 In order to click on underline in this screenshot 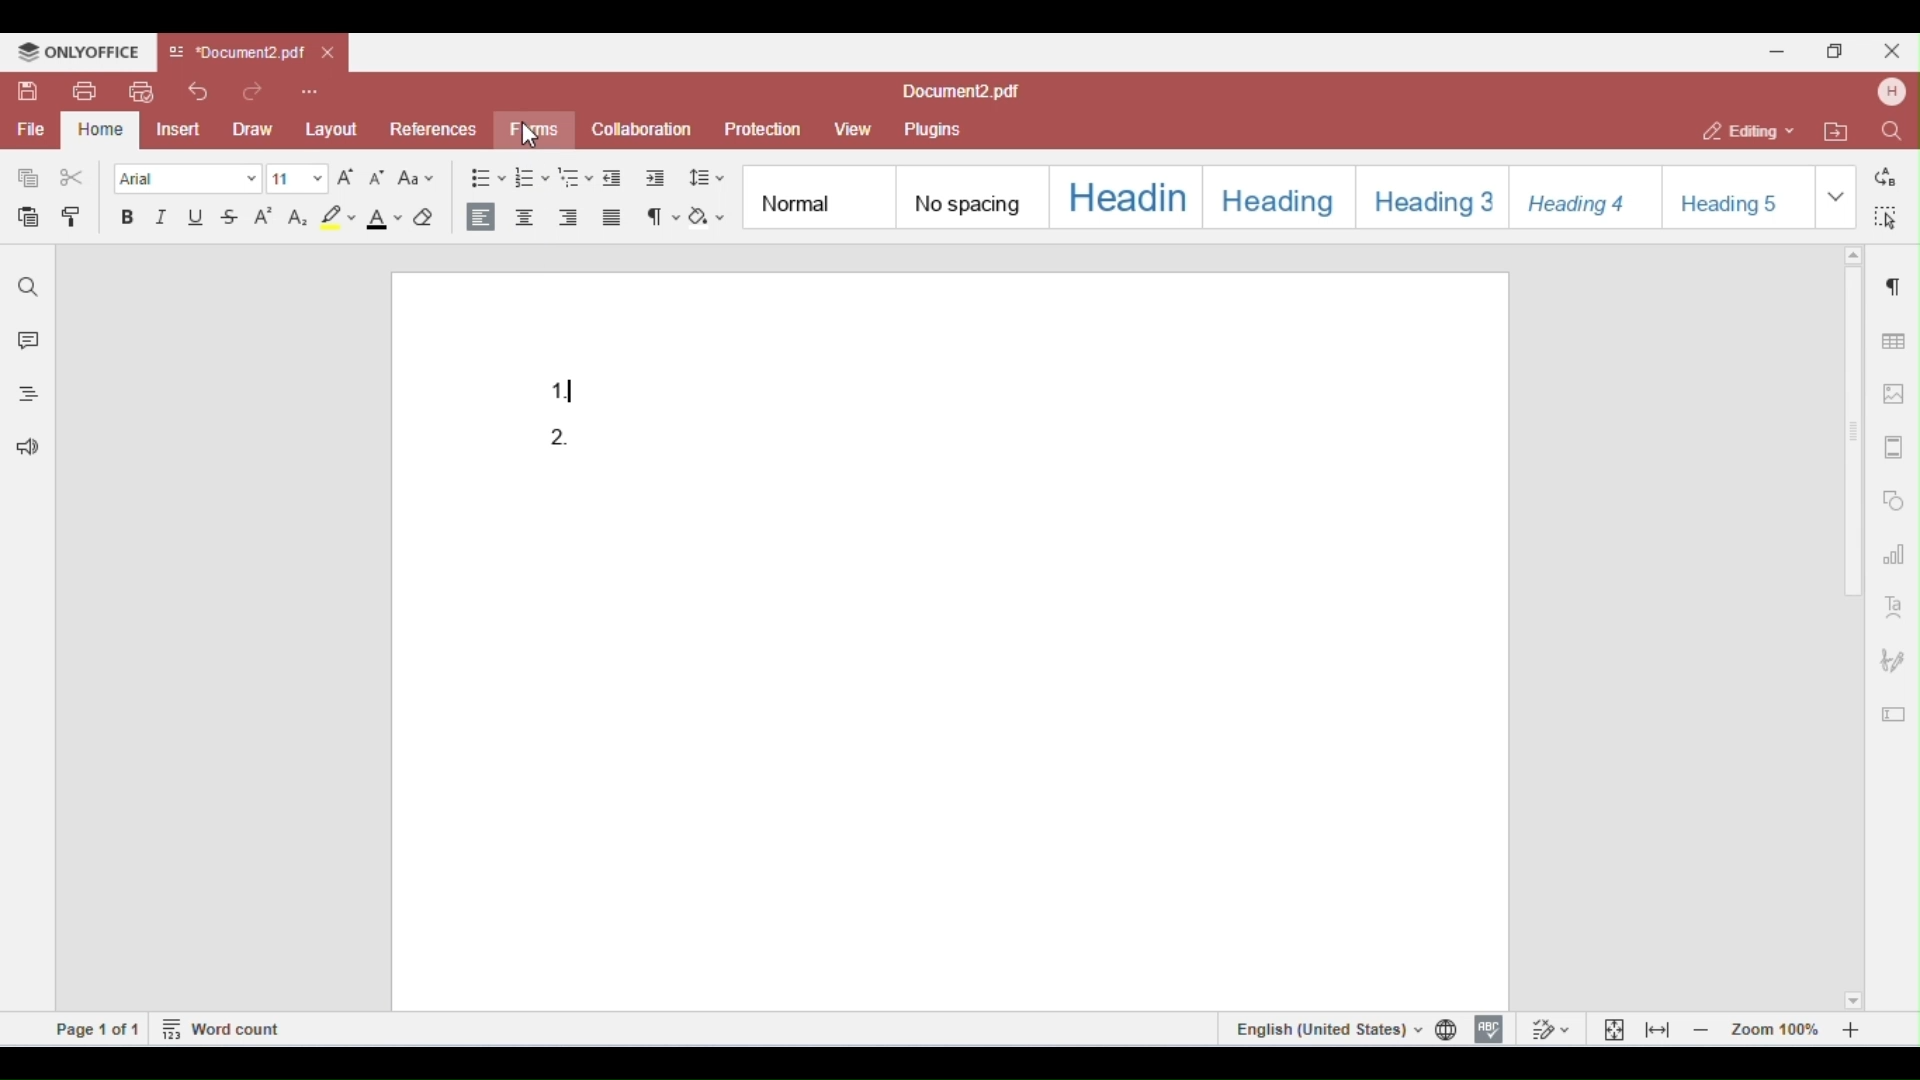, I will do `click(198, 218)`.